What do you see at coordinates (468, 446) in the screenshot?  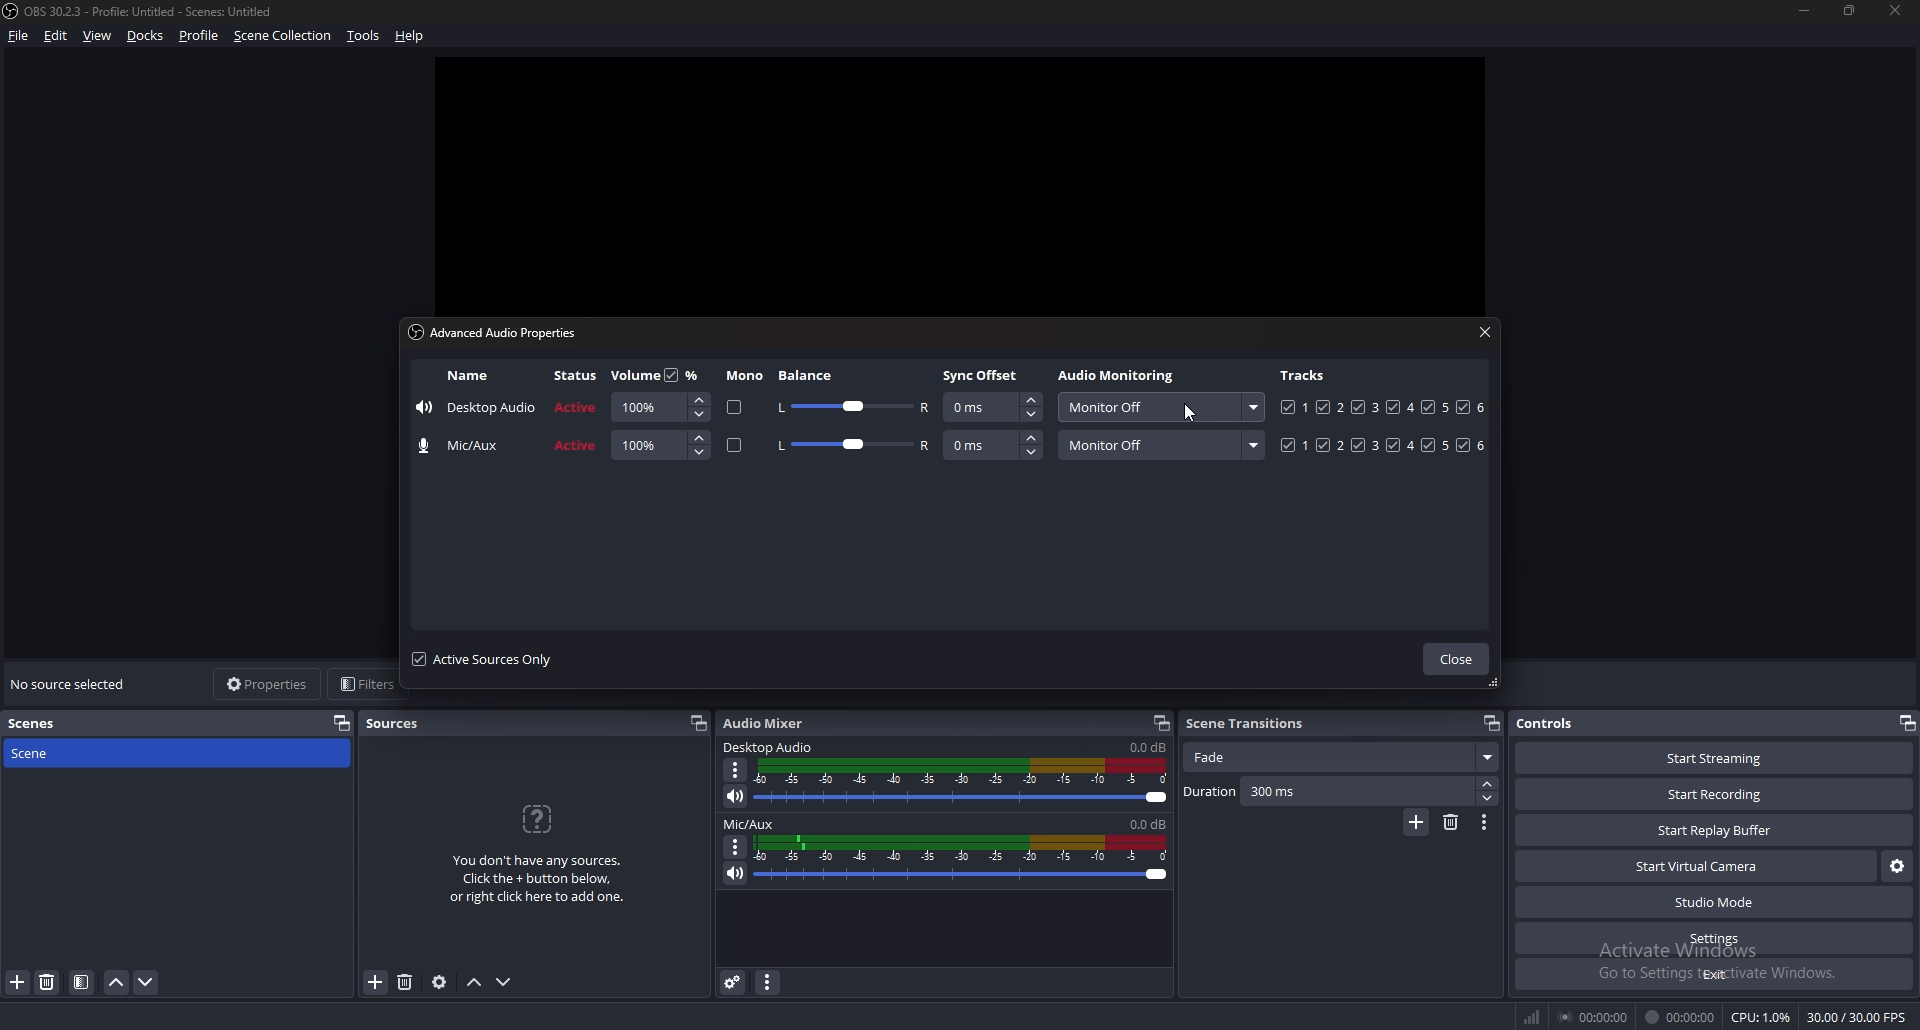 I see `name` at bounding box center [468, 446].